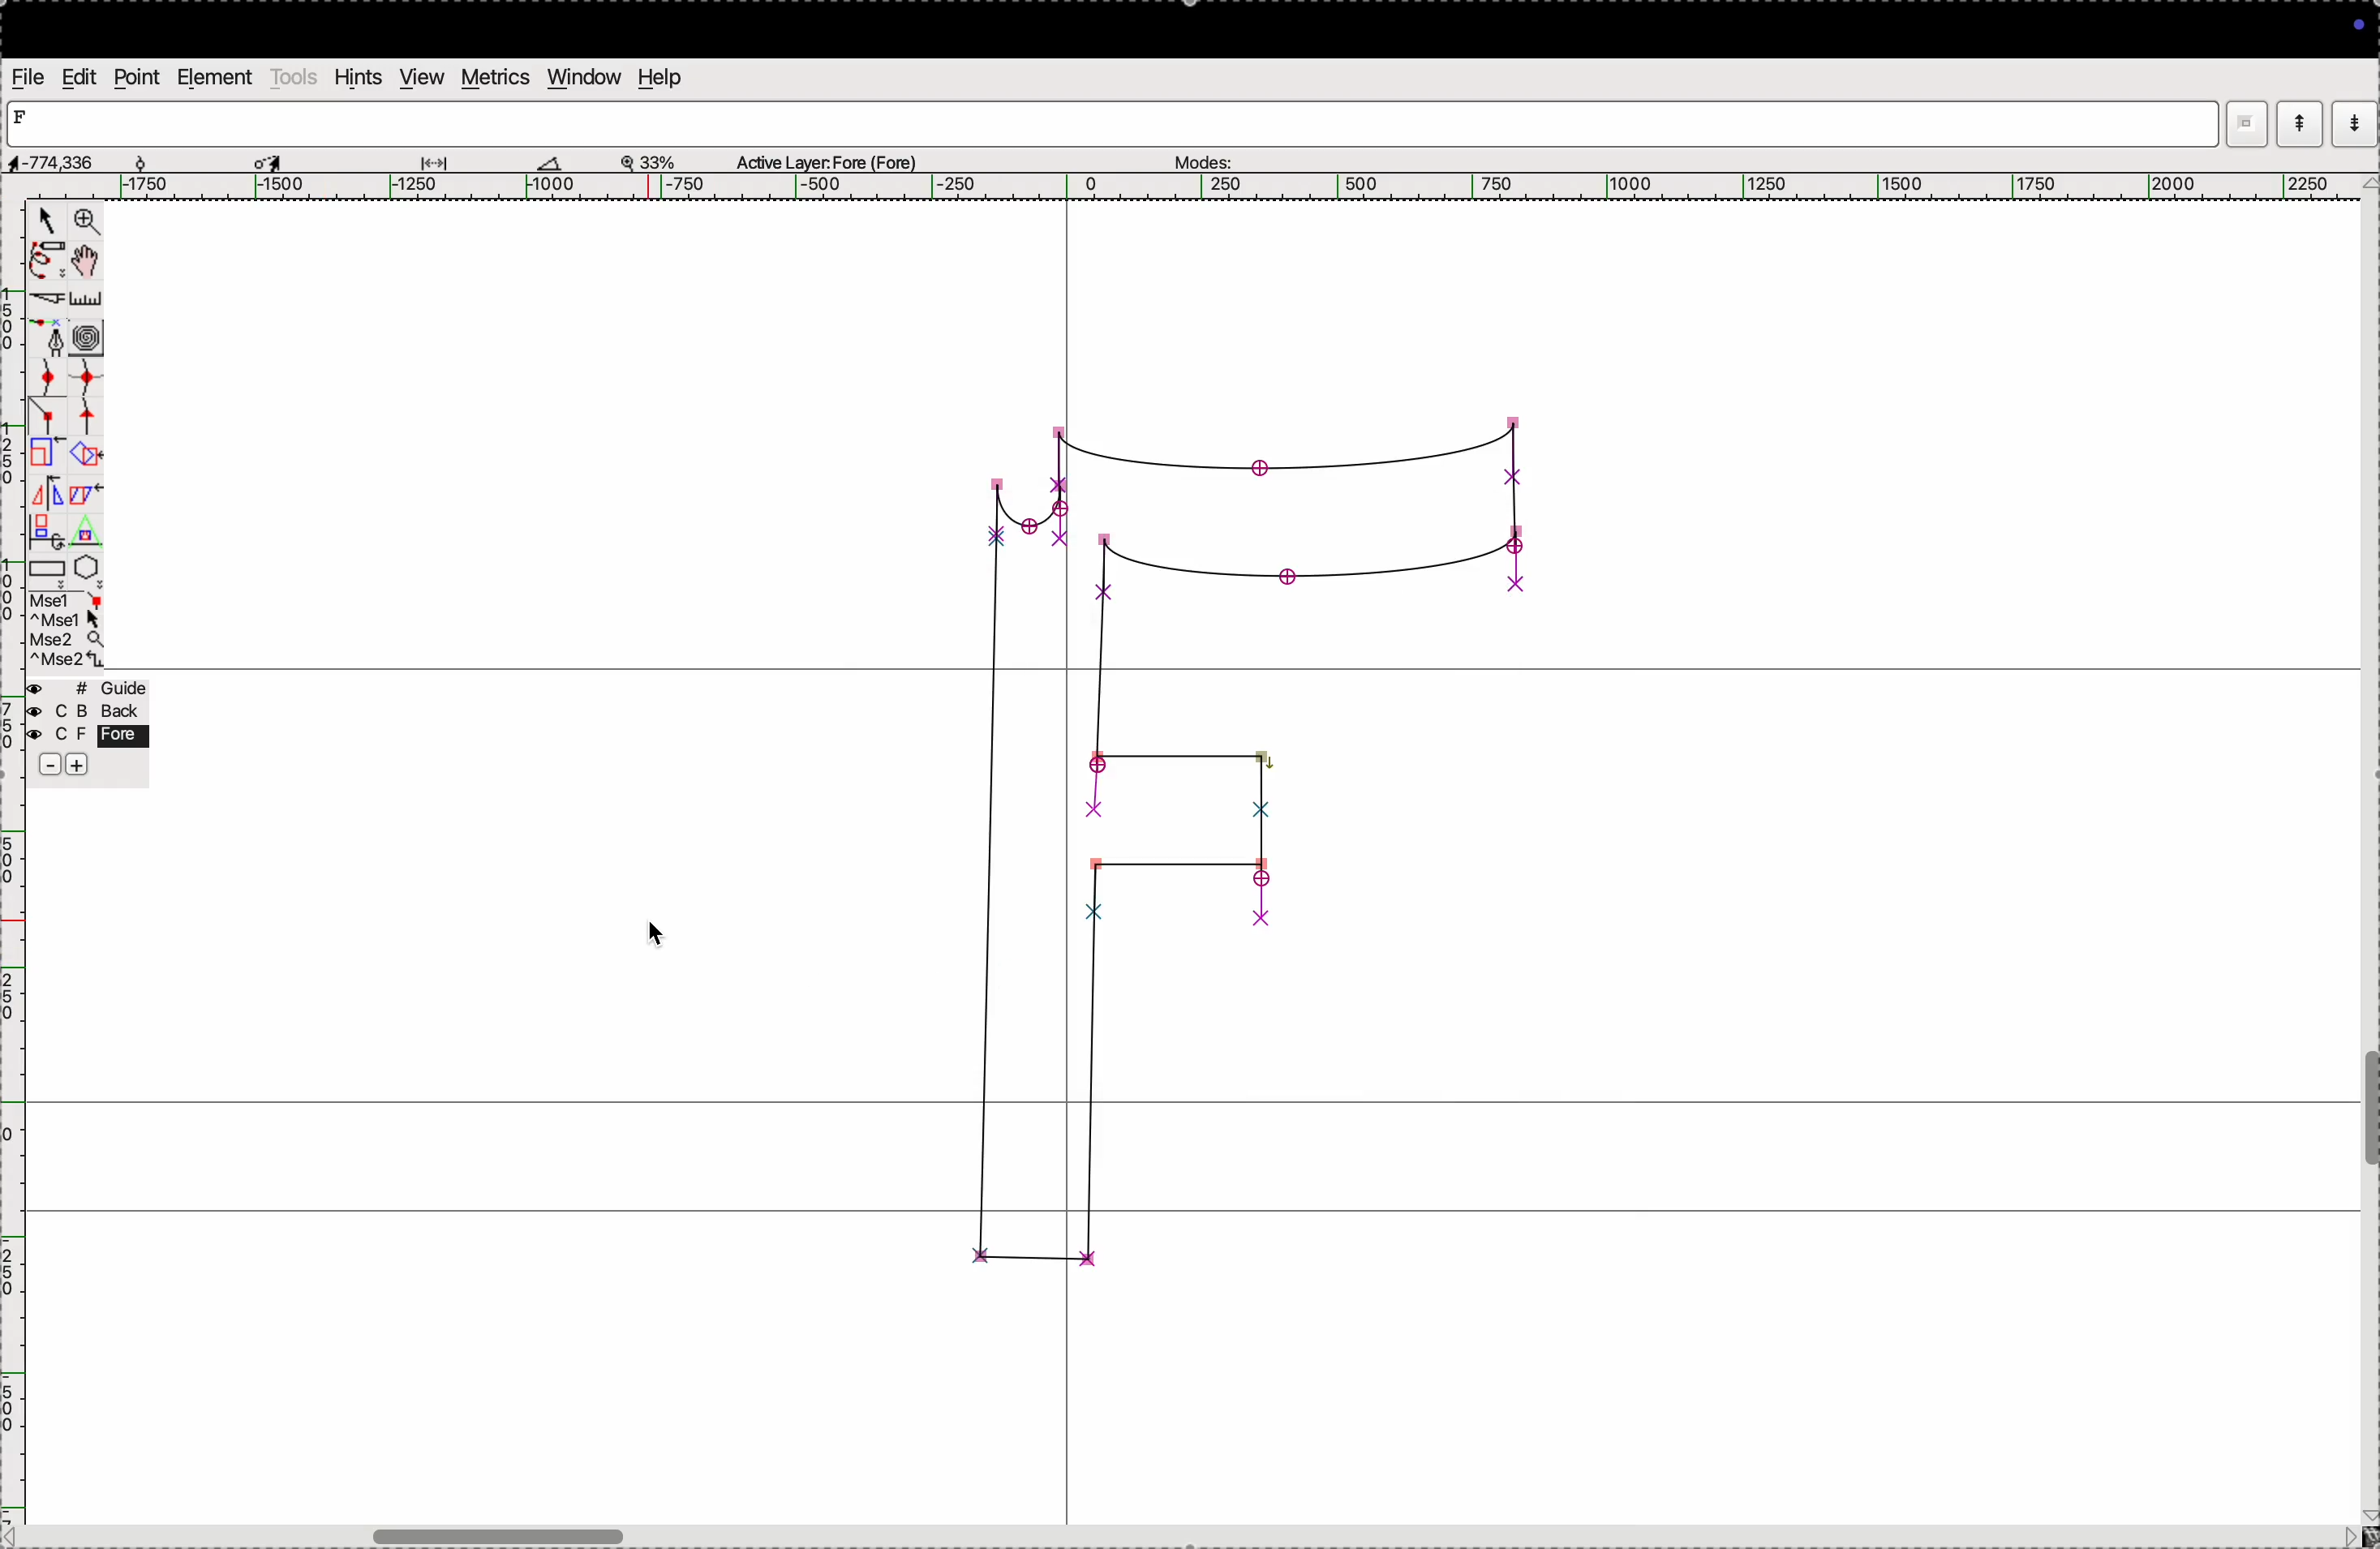  What do you see at coordinates (1241, 839) in the screenshot?
I see `glyph F` at bounding box center [1241, 839].